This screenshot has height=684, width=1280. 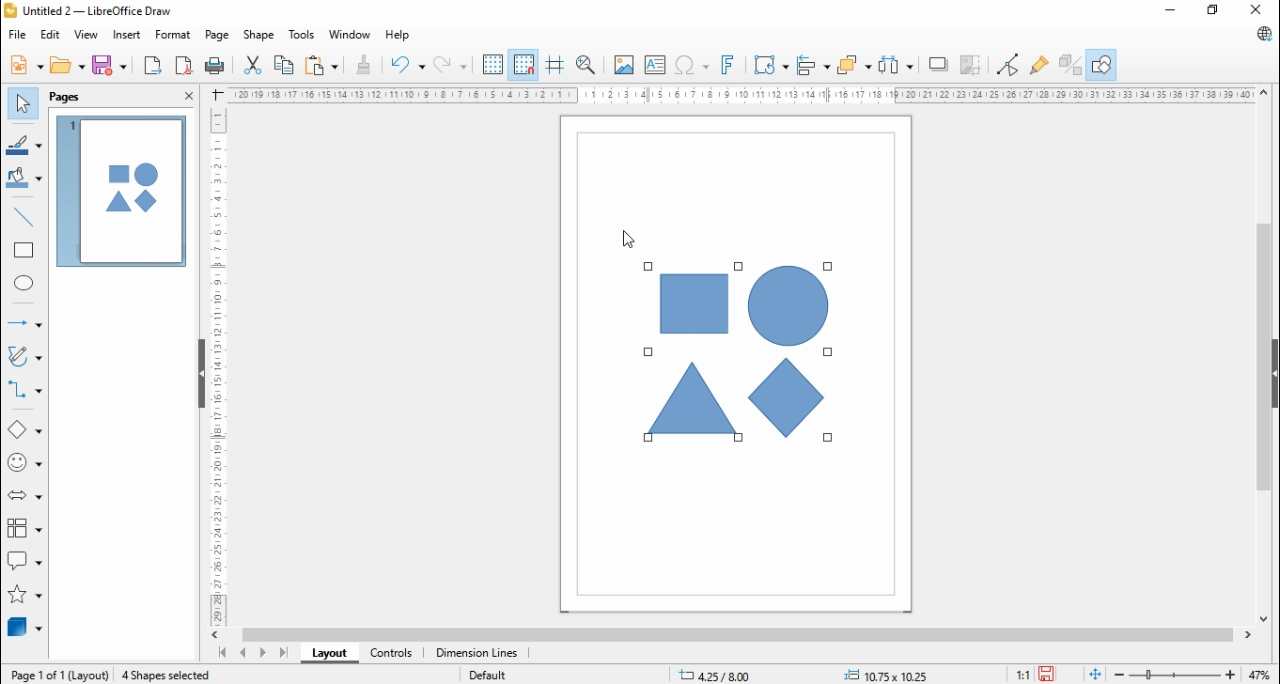 I want to click on insert special characters, so click(x=691, y=64).